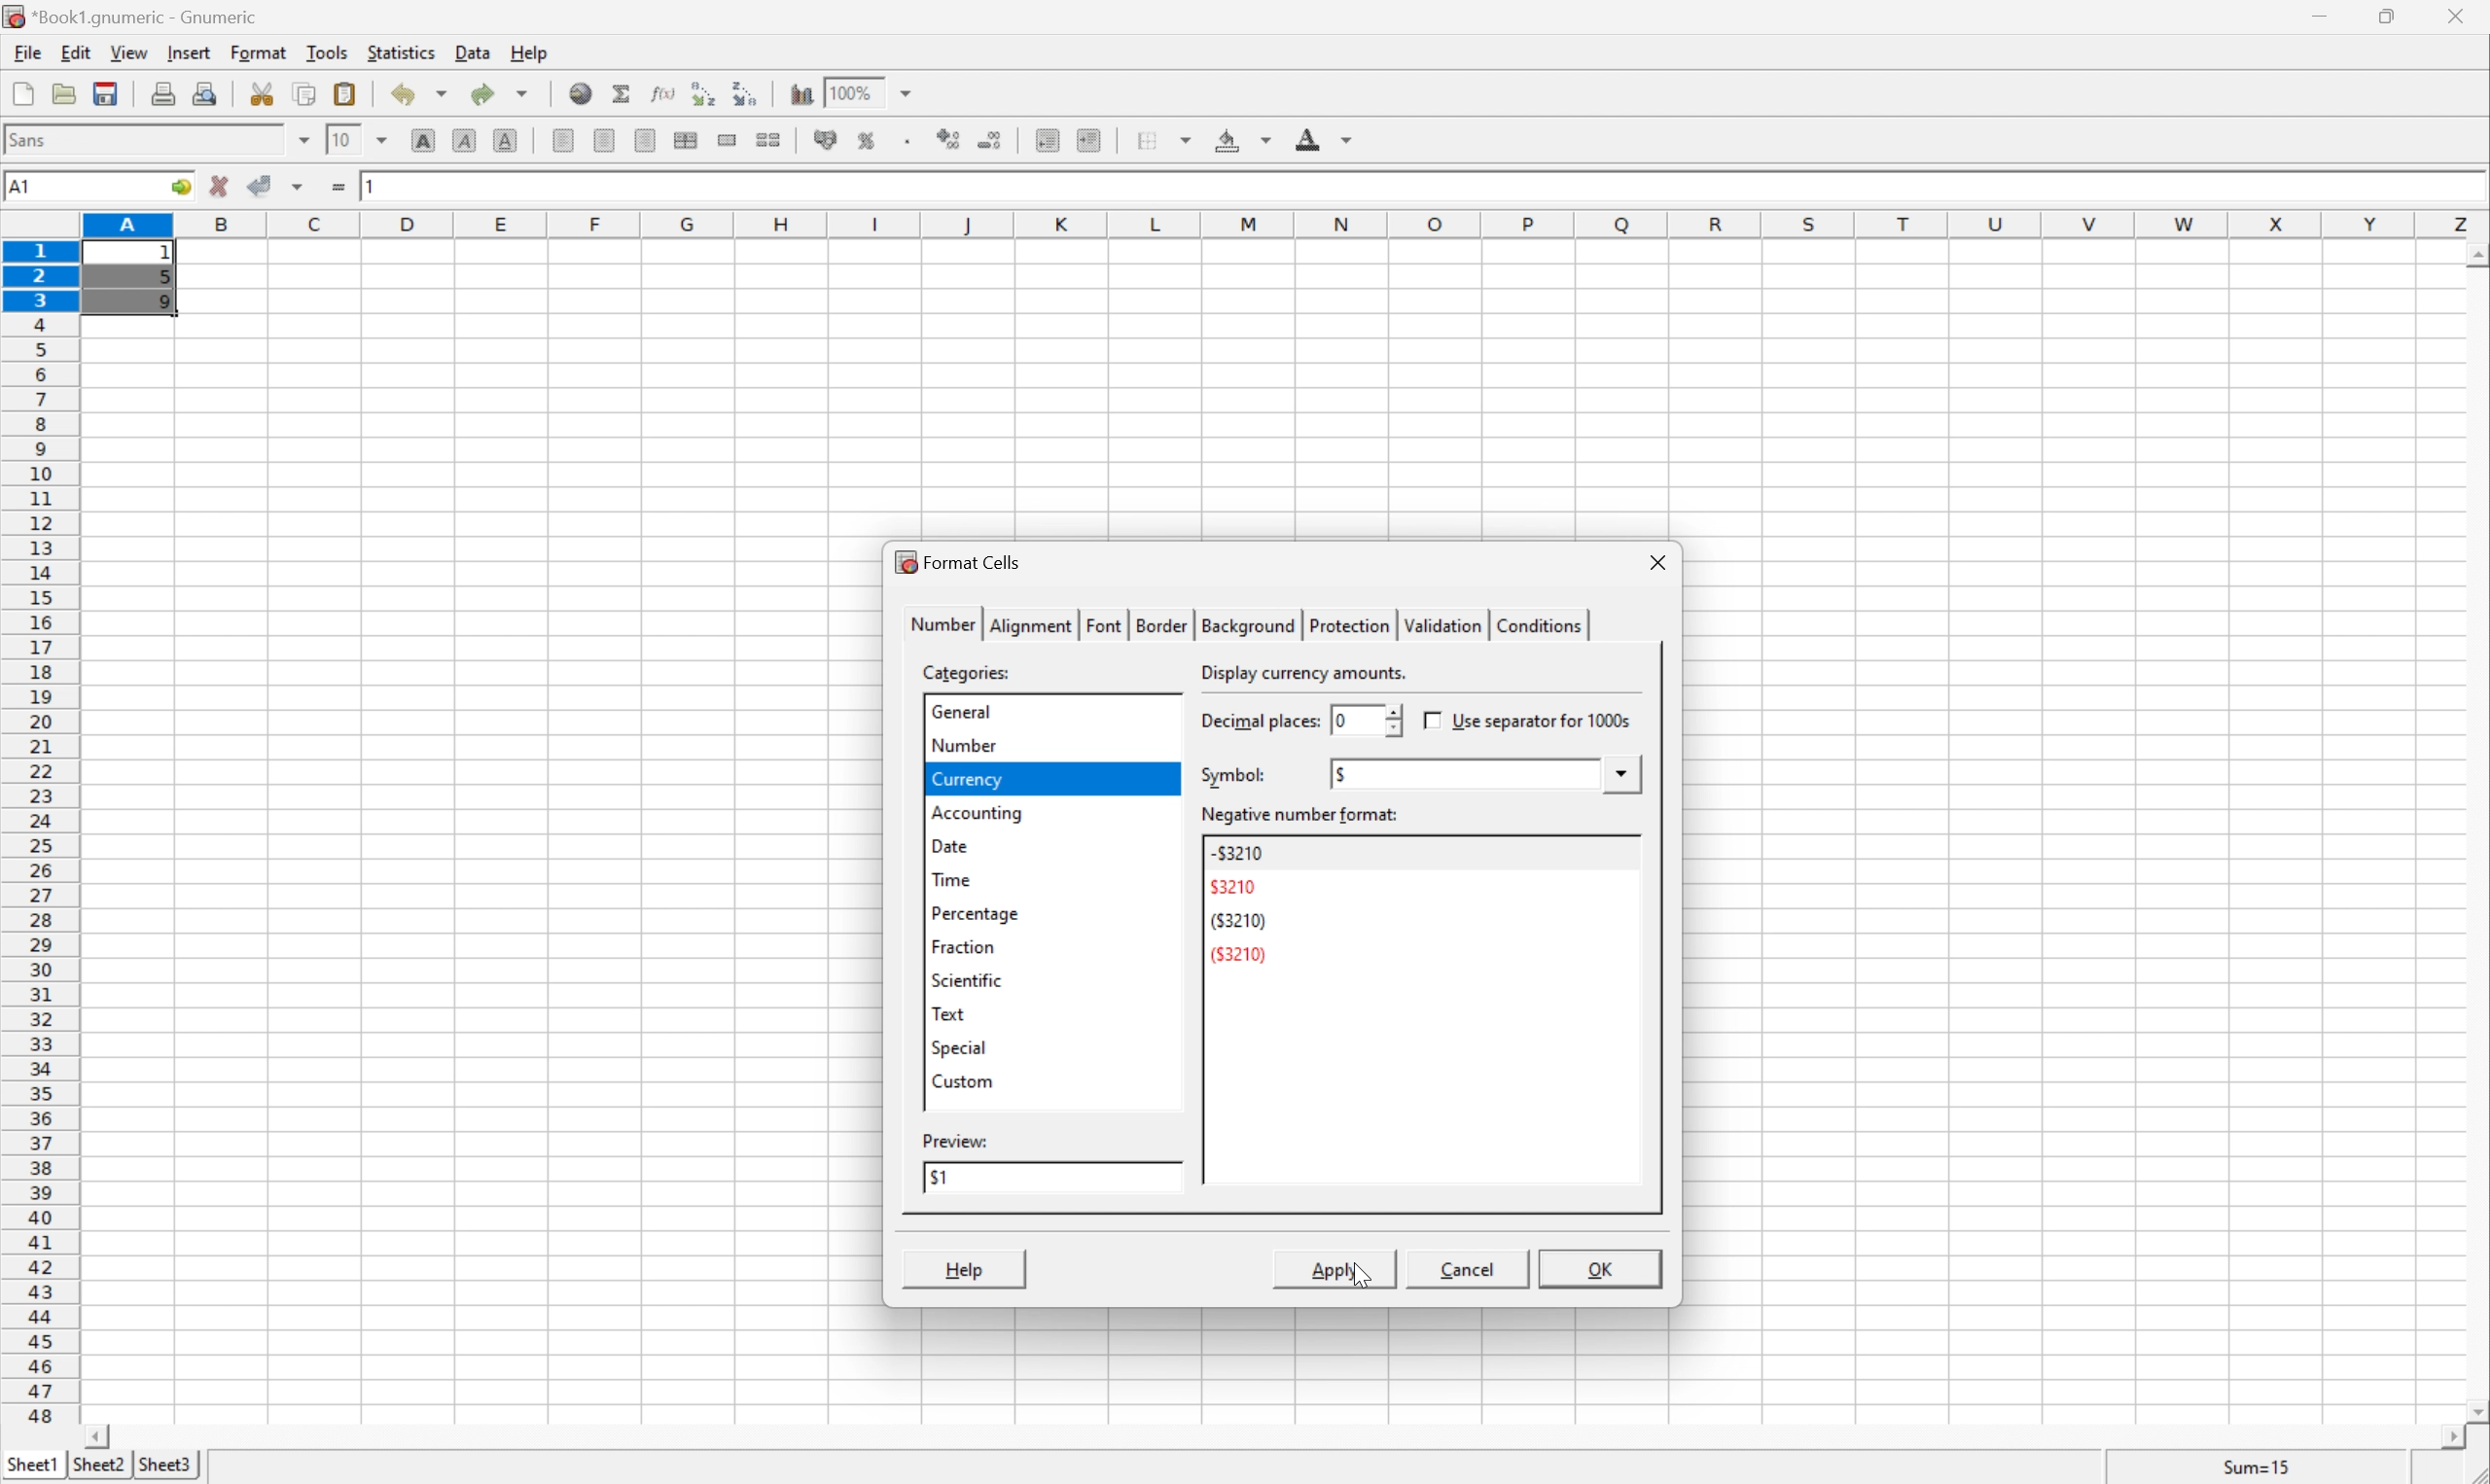  What do you see at coordinates (1390, 719) in the screenshot?
I see `slider` at bounding box center [1390, 719].